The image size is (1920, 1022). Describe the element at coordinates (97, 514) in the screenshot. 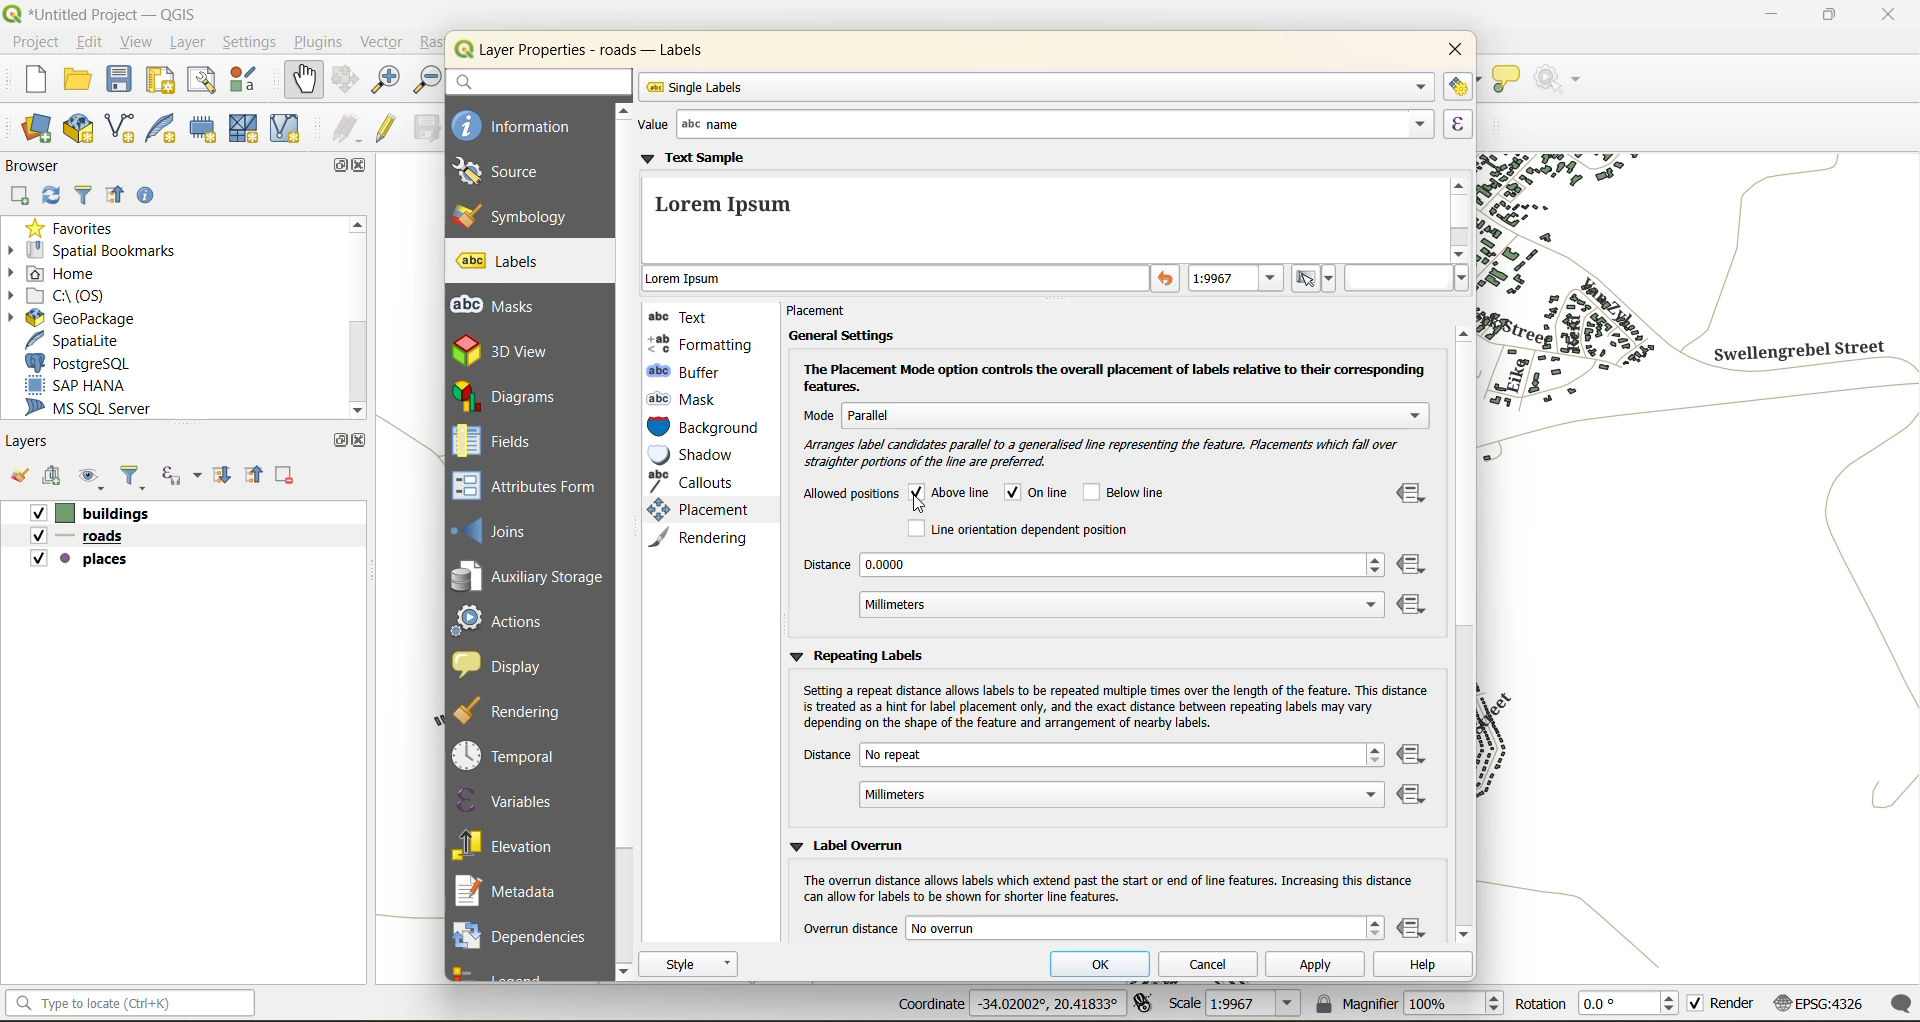

I see `buildings layer` at that location.